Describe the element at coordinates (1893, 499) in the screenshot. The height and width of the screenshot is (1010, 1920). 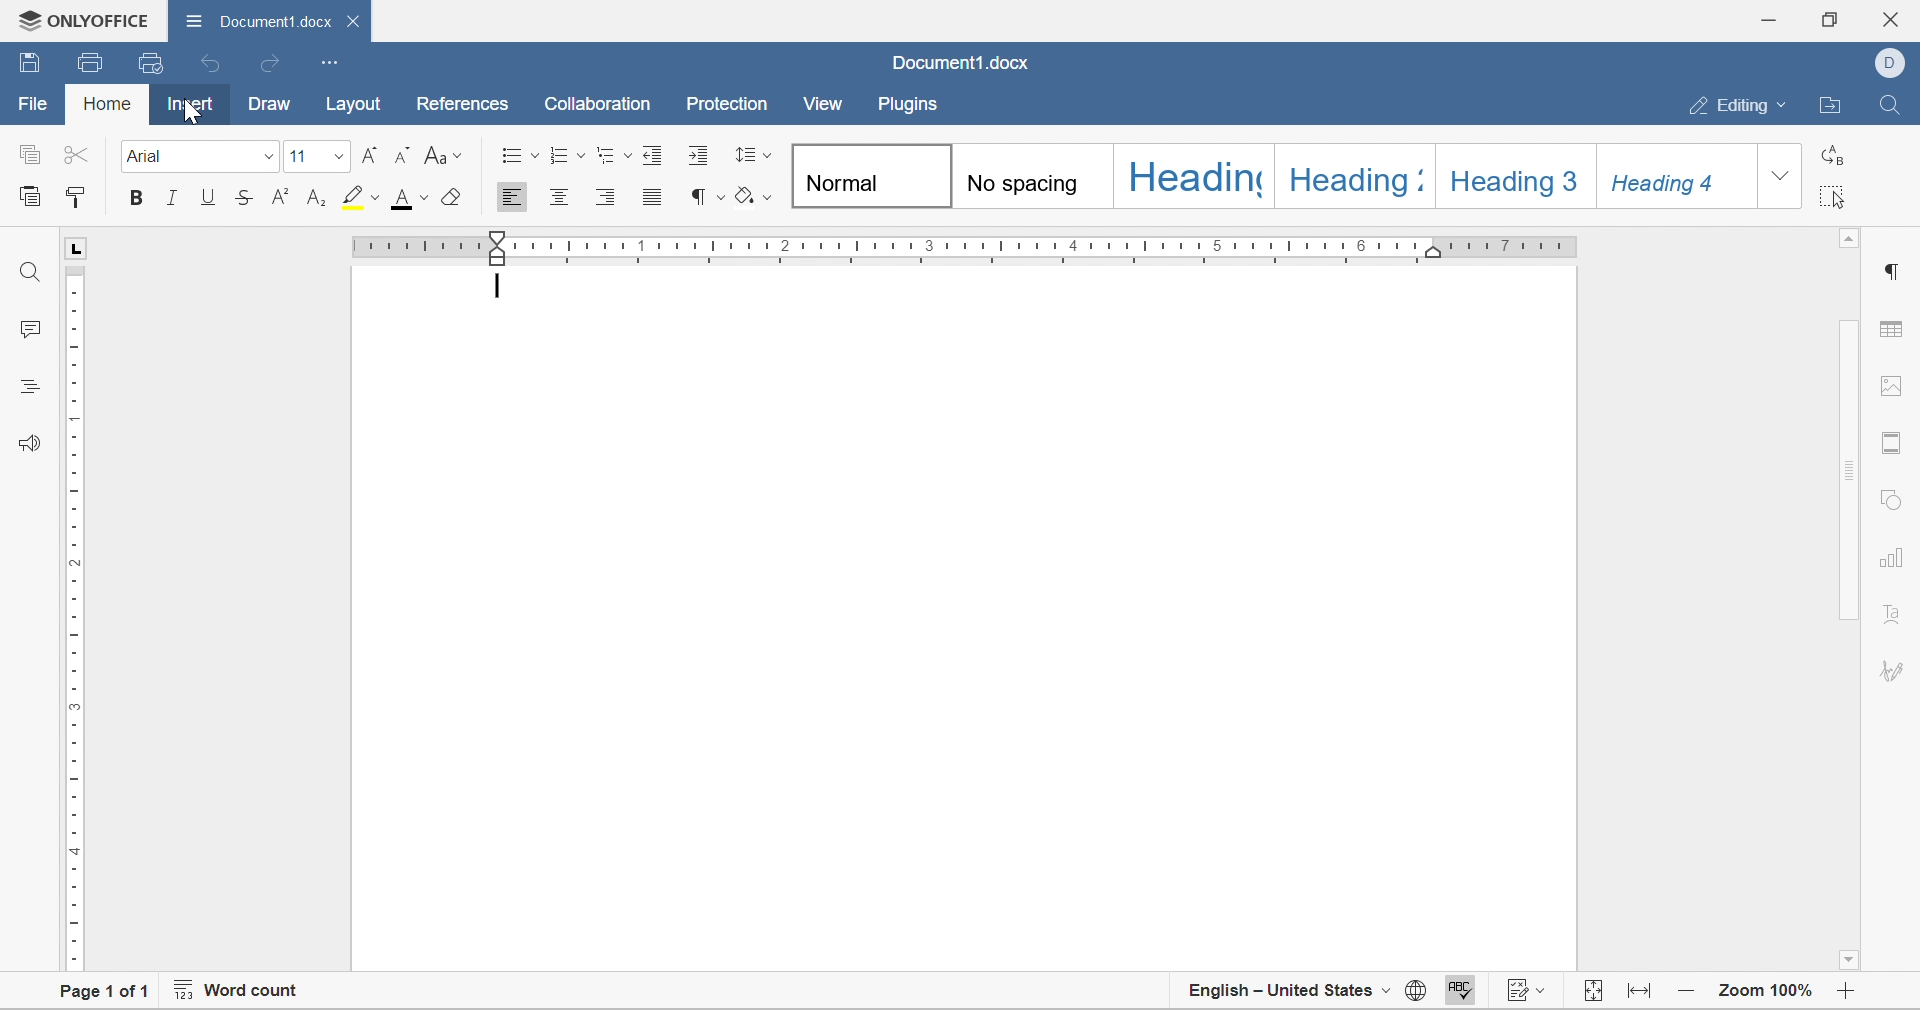
I see `Shape settings` at that location.